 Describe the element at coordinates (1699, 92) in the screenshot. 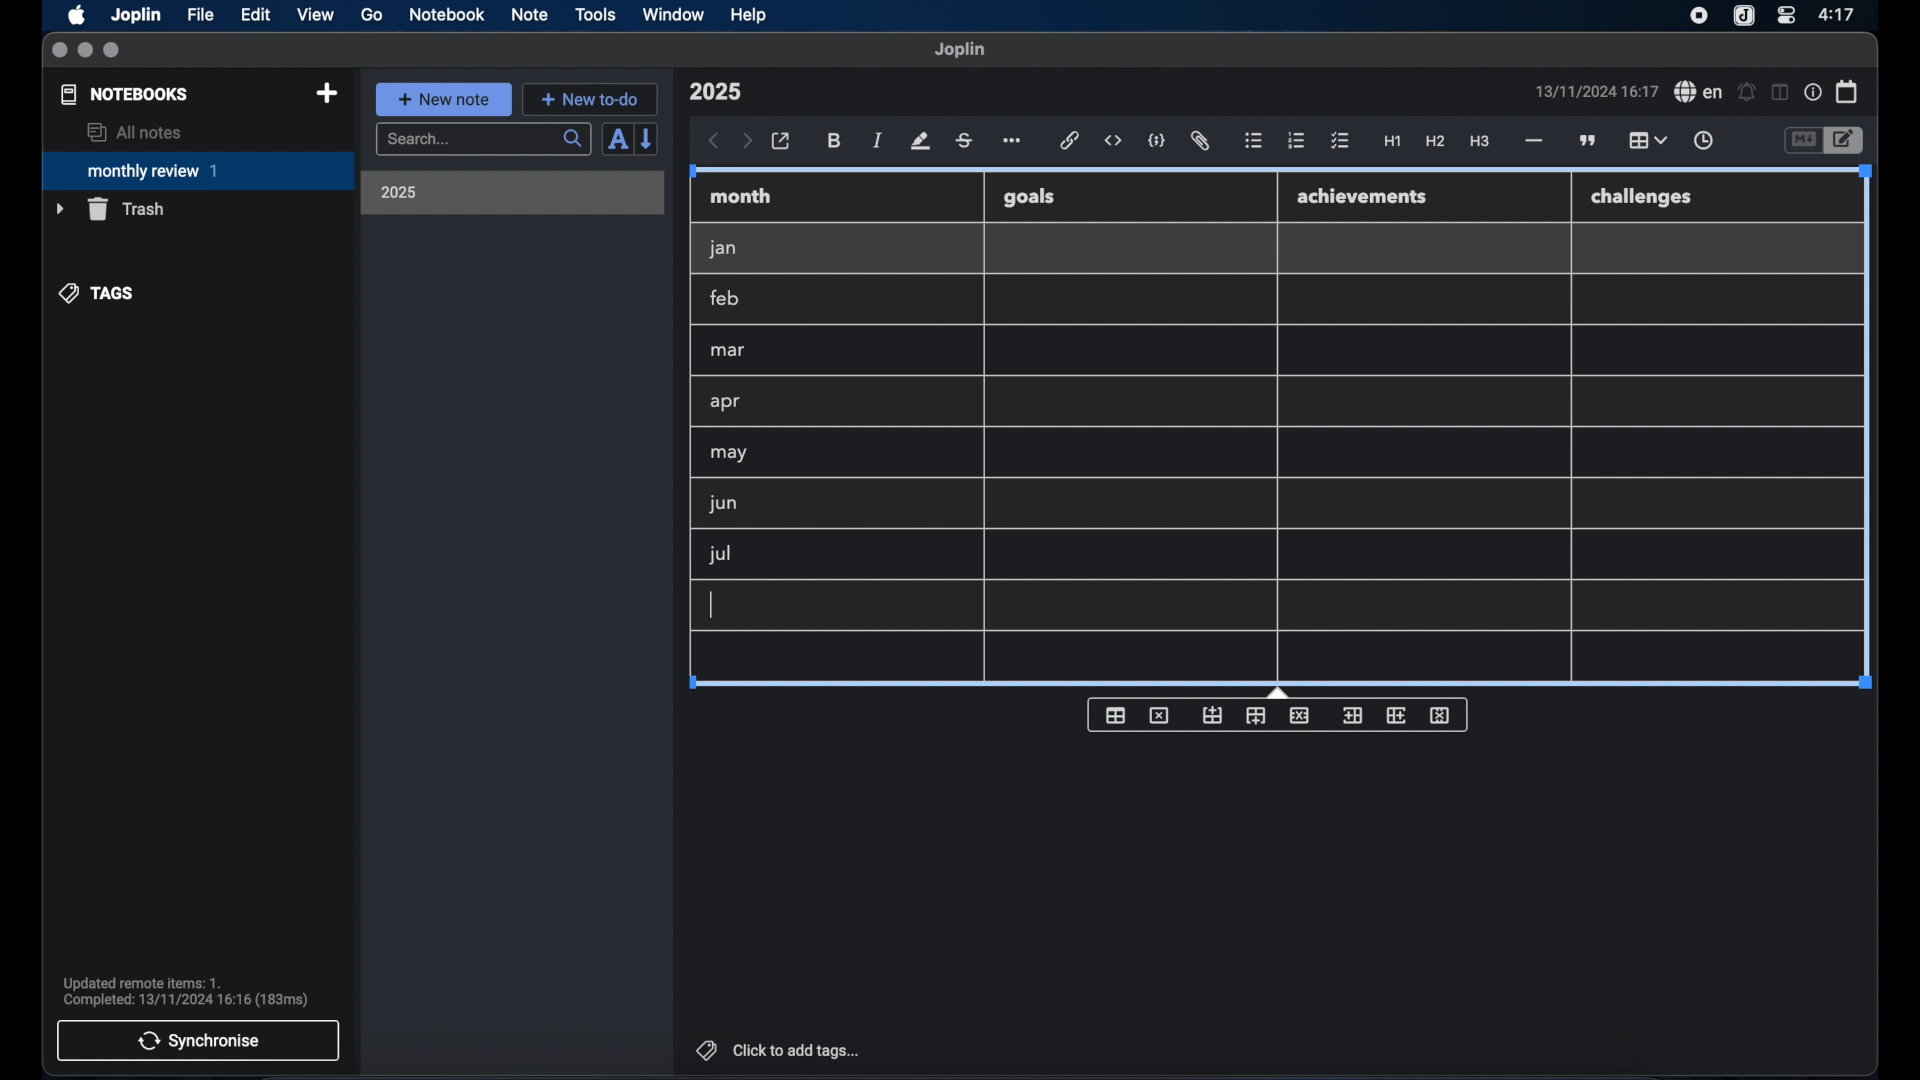

I see `spel check` at that location.